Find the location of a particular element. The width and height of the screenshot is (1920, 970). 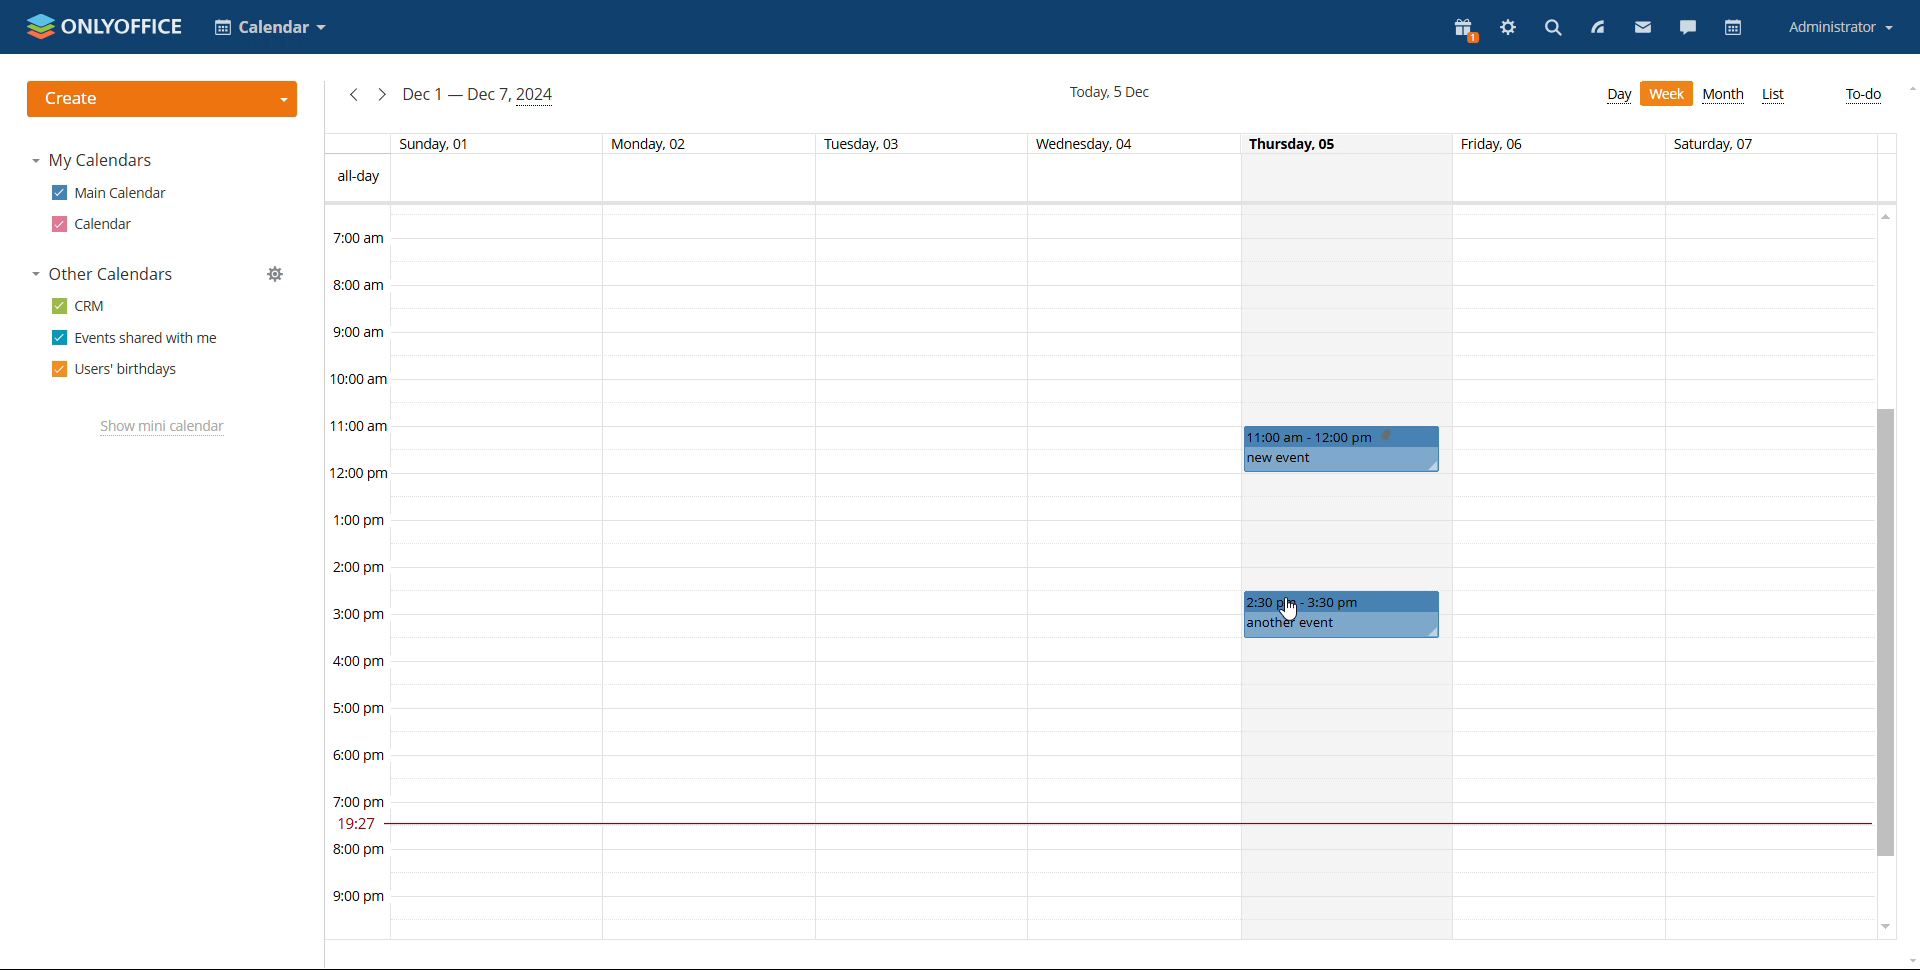

other calendars is located at coordinates (102, 275).